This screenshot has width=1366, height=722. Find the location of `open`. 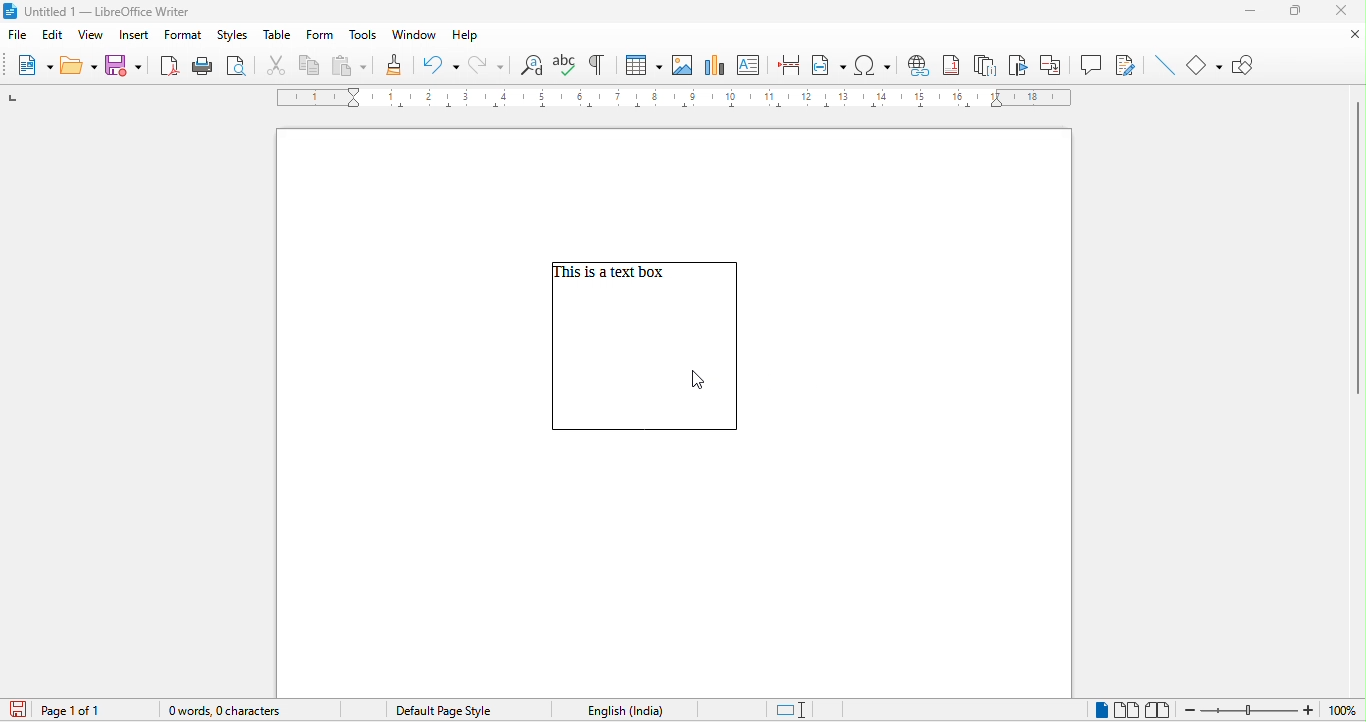

open is located at coordinates (79, 64).